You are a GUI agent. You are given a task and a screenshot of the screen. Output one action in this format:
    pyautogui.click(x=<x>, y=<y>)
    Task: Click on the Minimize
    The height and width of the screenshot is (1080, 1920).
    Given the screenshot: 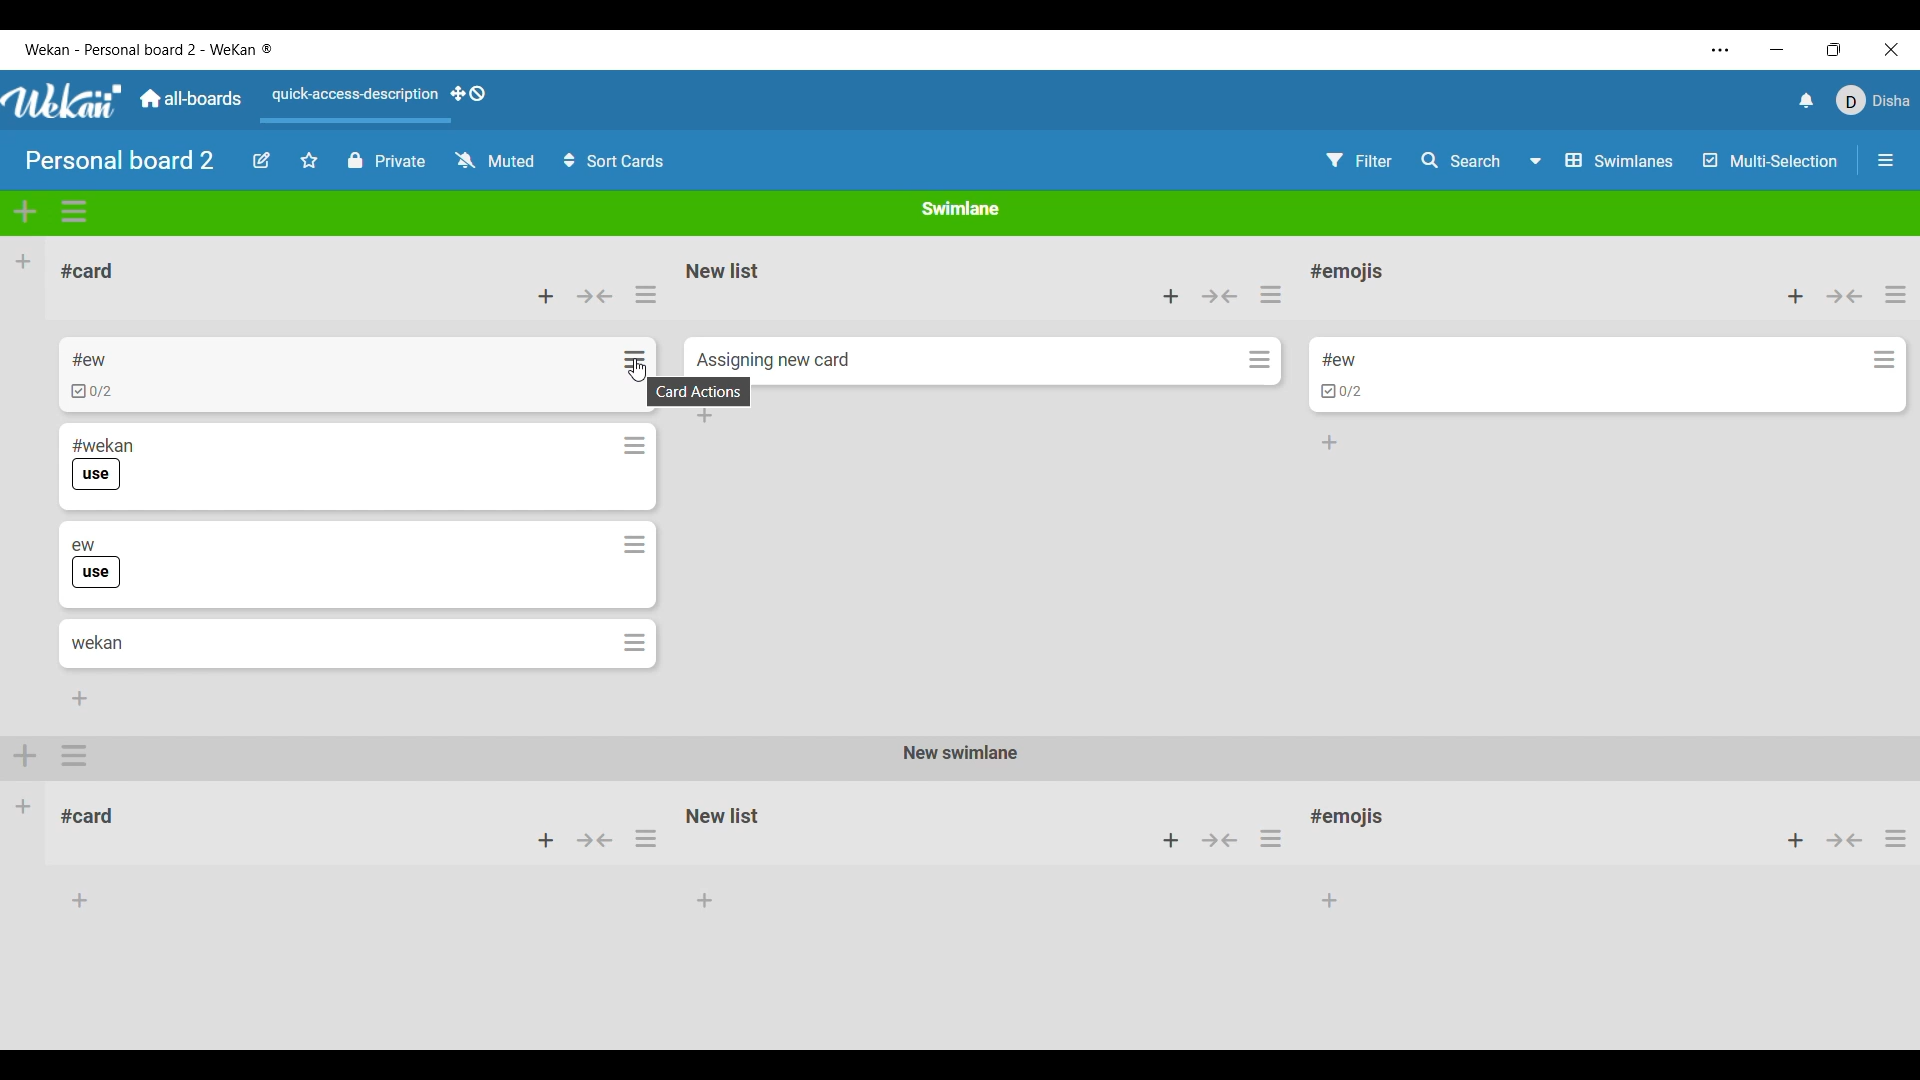 What is the action you would take?
    pyautogui.click(x=1777, y=50)
    